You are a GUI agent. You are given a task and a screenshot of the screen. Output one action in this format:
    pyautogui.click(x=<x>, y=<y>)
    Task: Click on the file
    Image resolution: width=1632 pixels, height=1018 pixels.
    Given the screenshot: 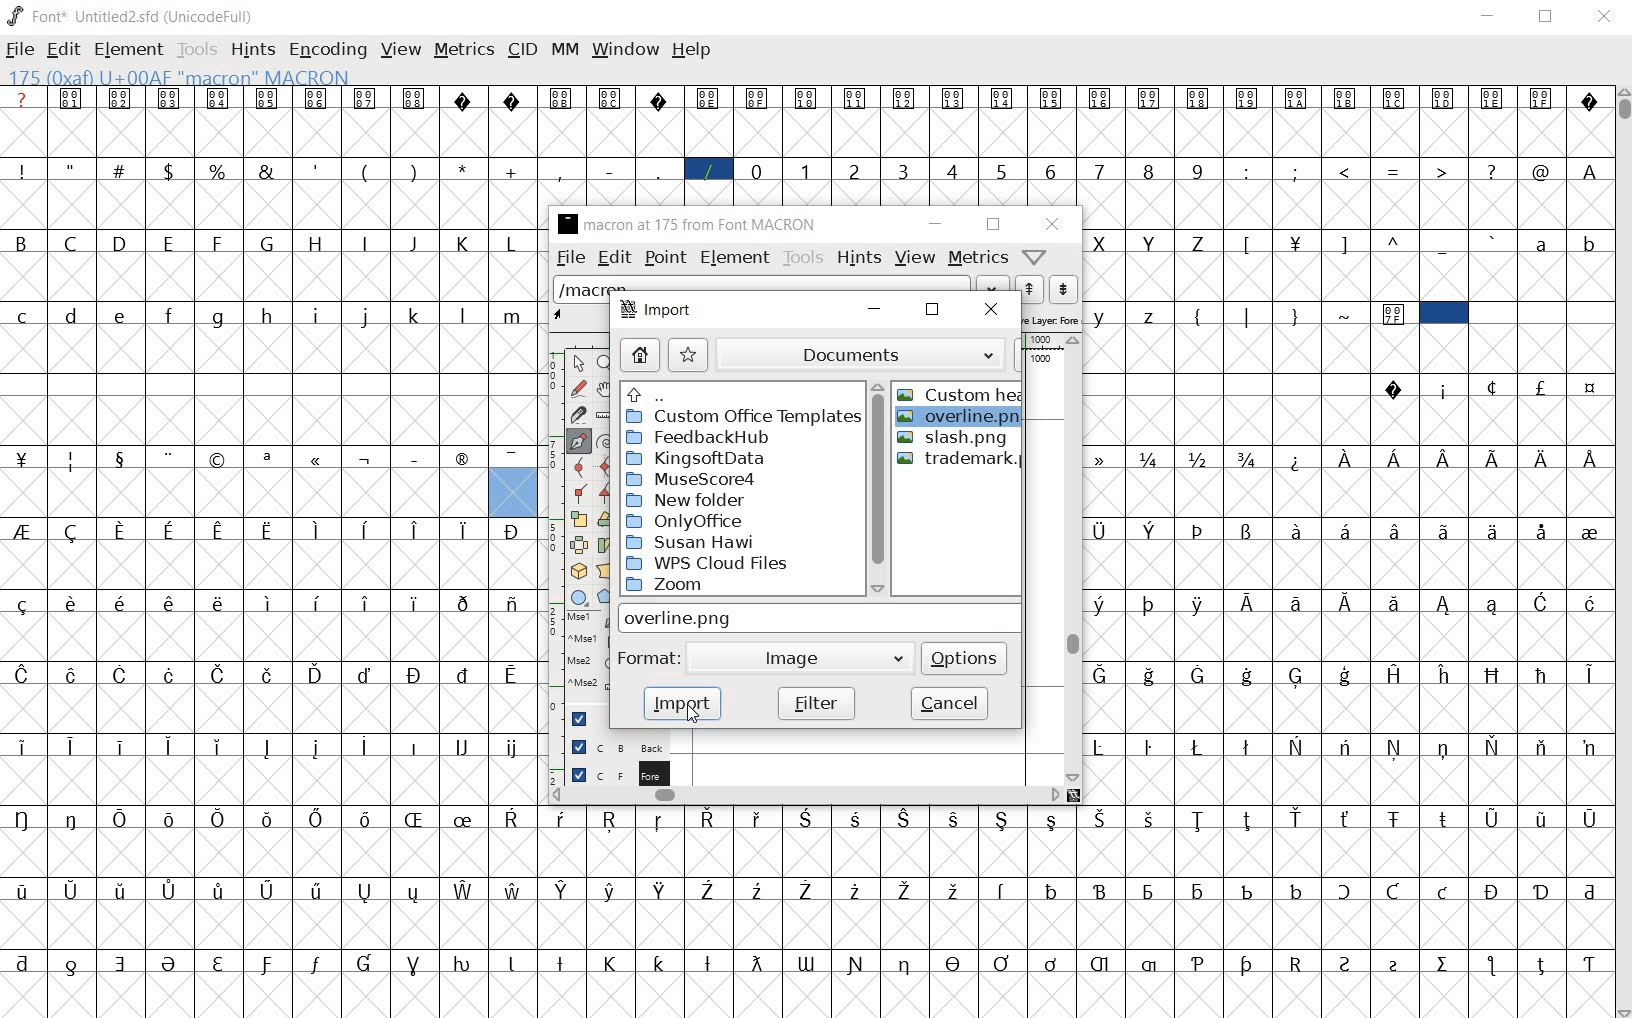 What is the action you would take?
    pyautogui.click(x=568, y=257)
    